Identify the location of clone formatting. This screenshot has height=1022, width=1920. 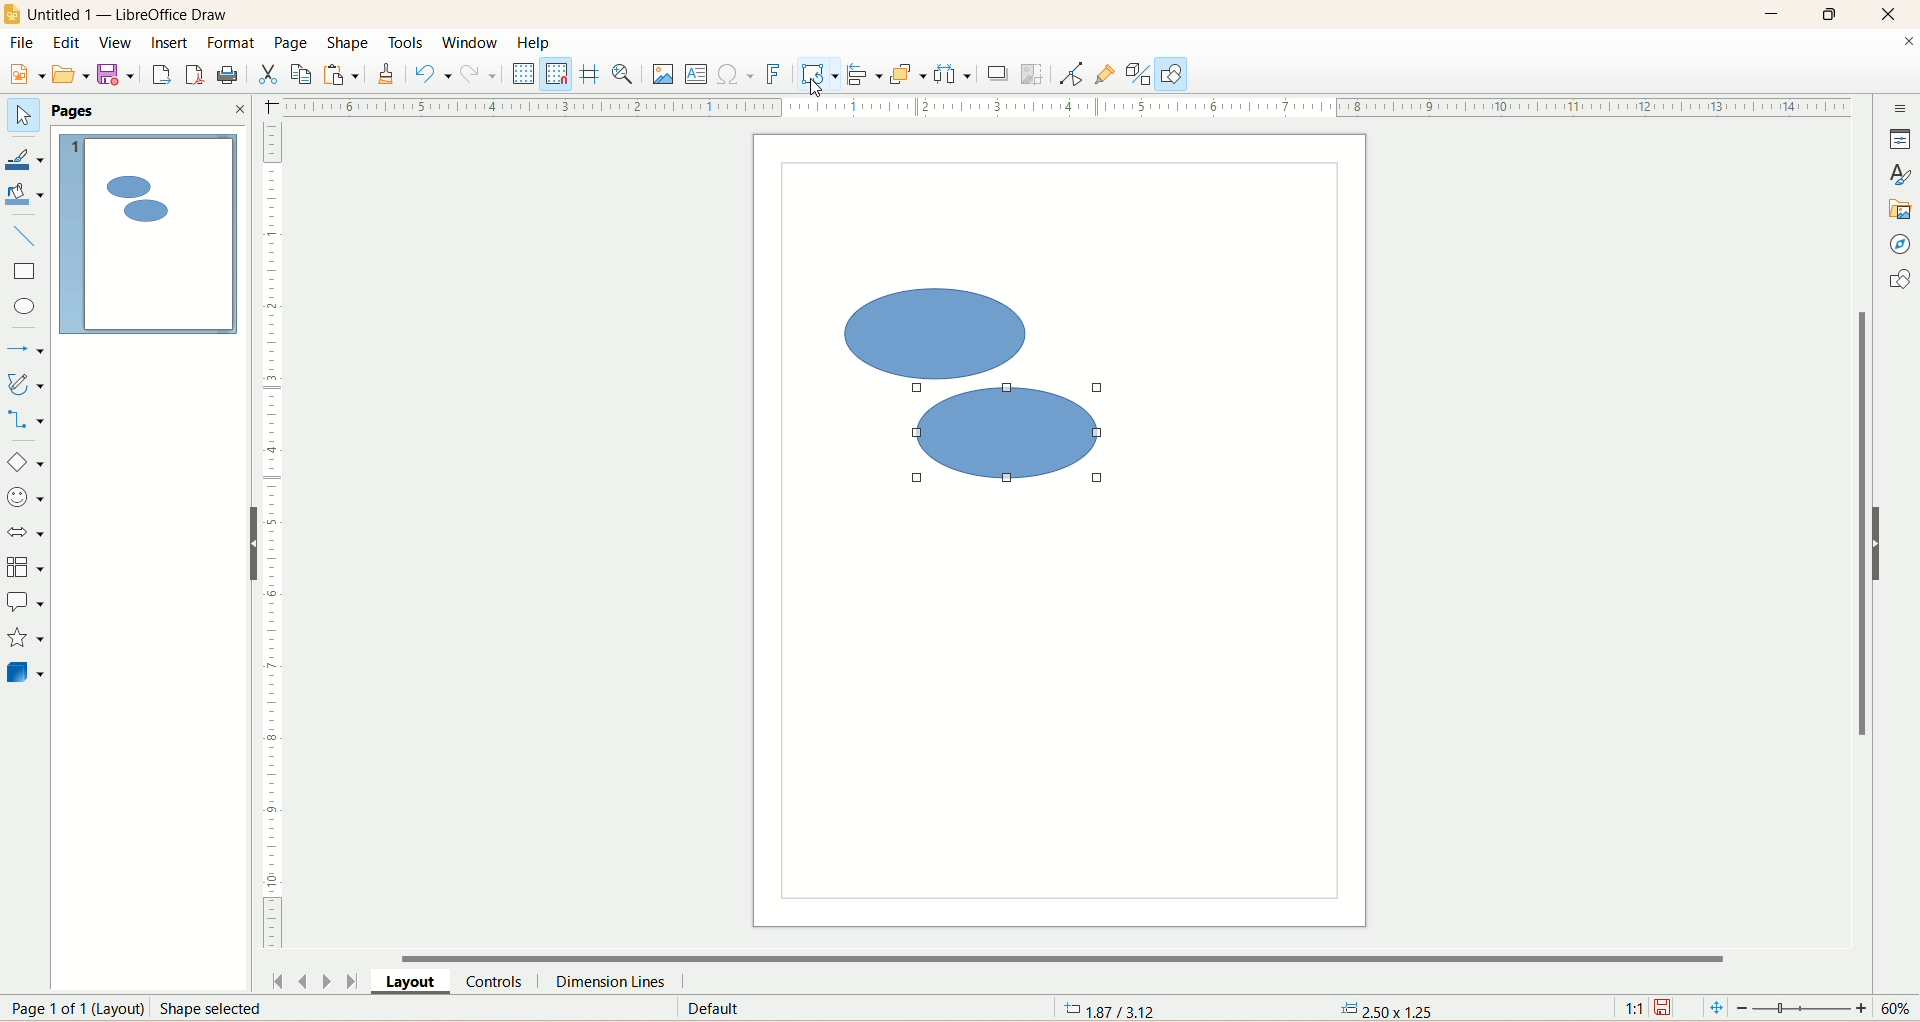
(391, 74).